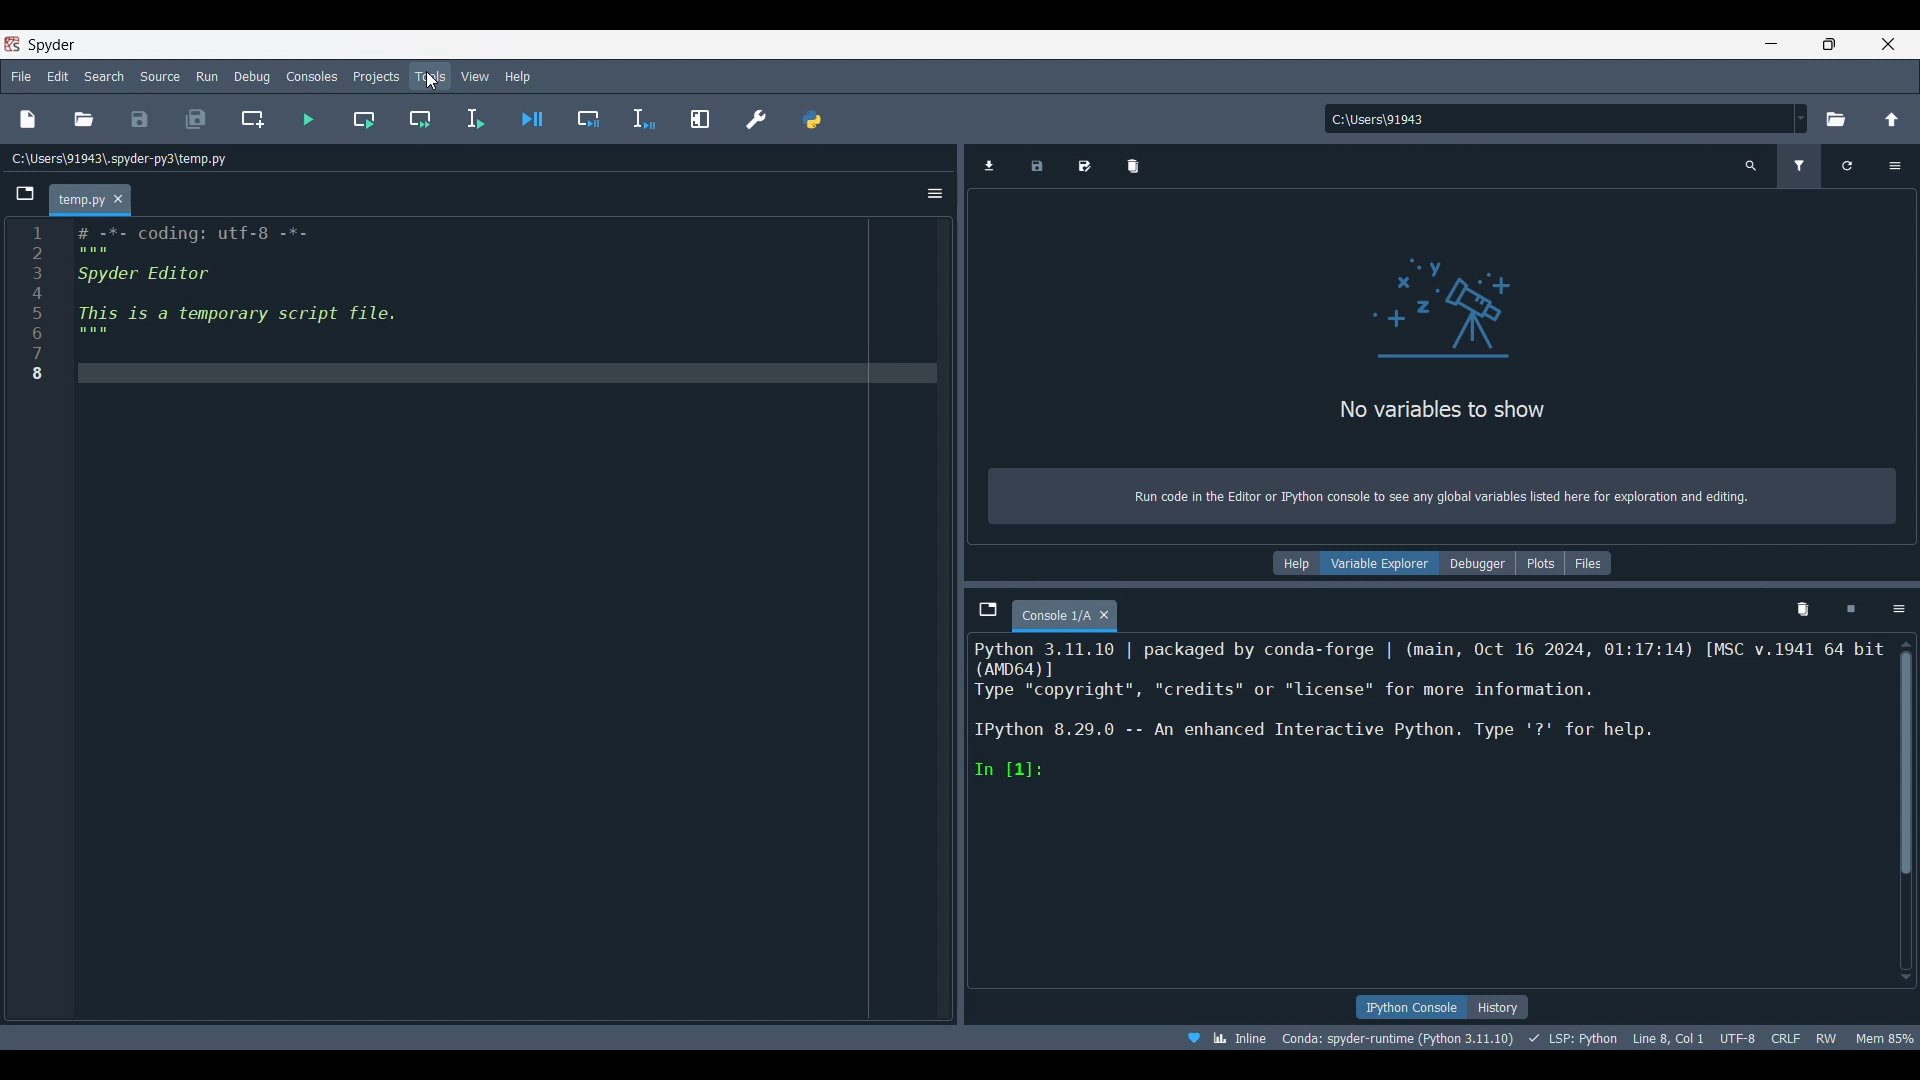 Image resolution: width=1920 pixels, height=1080 pixels. I want to click on Close tab, so click(118, 198).